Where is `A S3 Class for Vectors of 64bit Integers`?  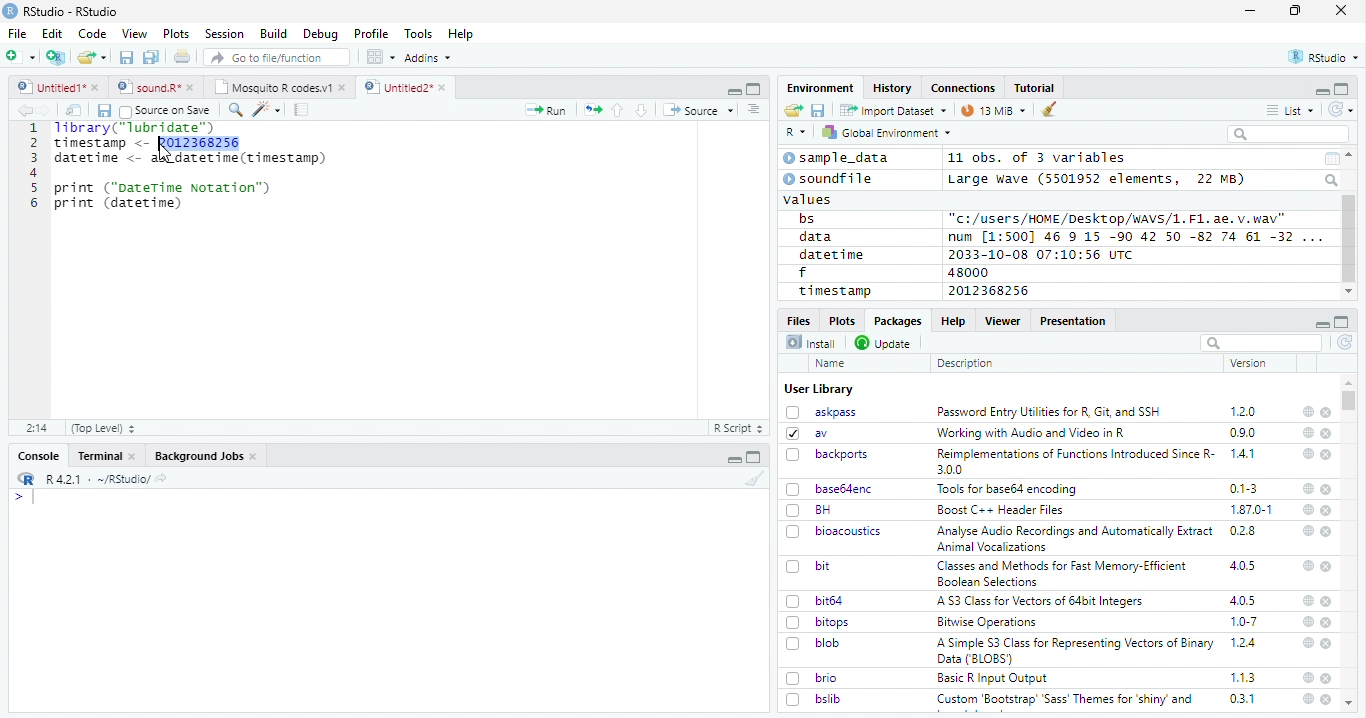 A S3 Class for Vectors of 64bit Integers is located at coordinates (1042, 602).